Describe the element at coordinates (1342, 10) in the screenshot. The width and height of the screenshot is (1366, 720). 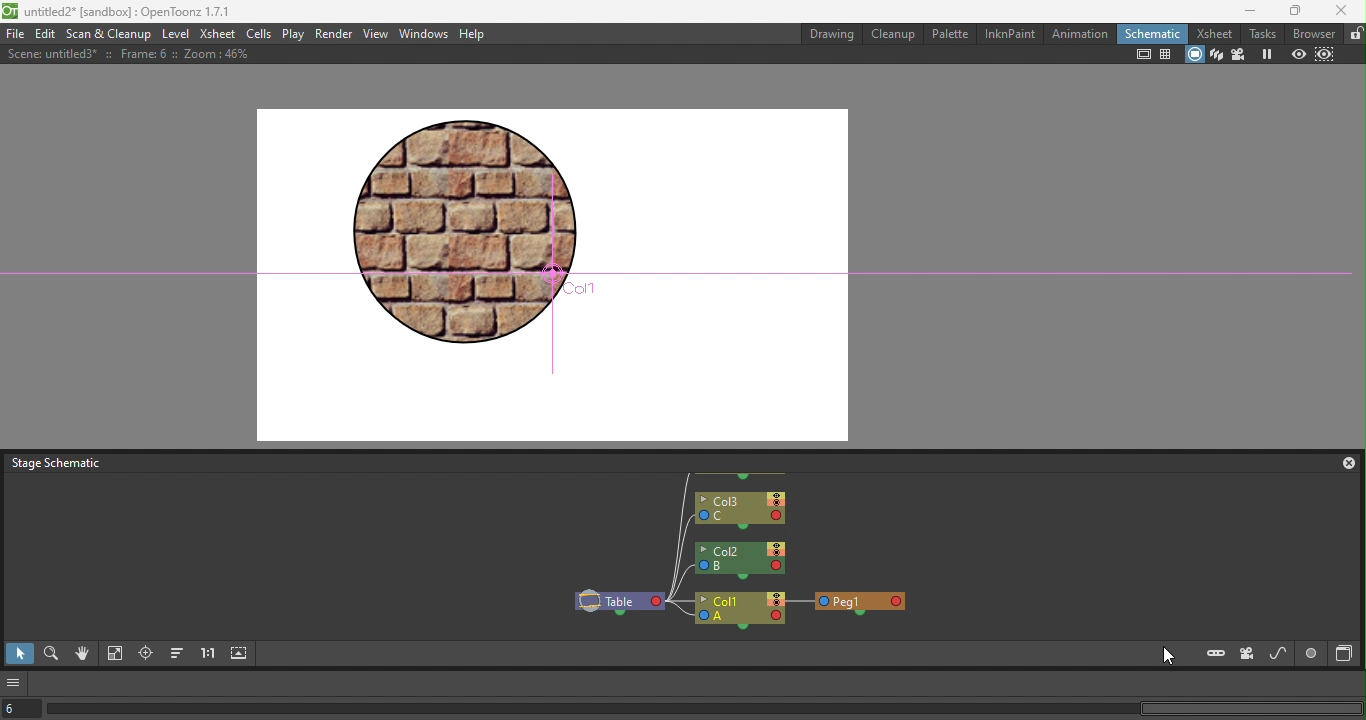
I see `Close` at that location.